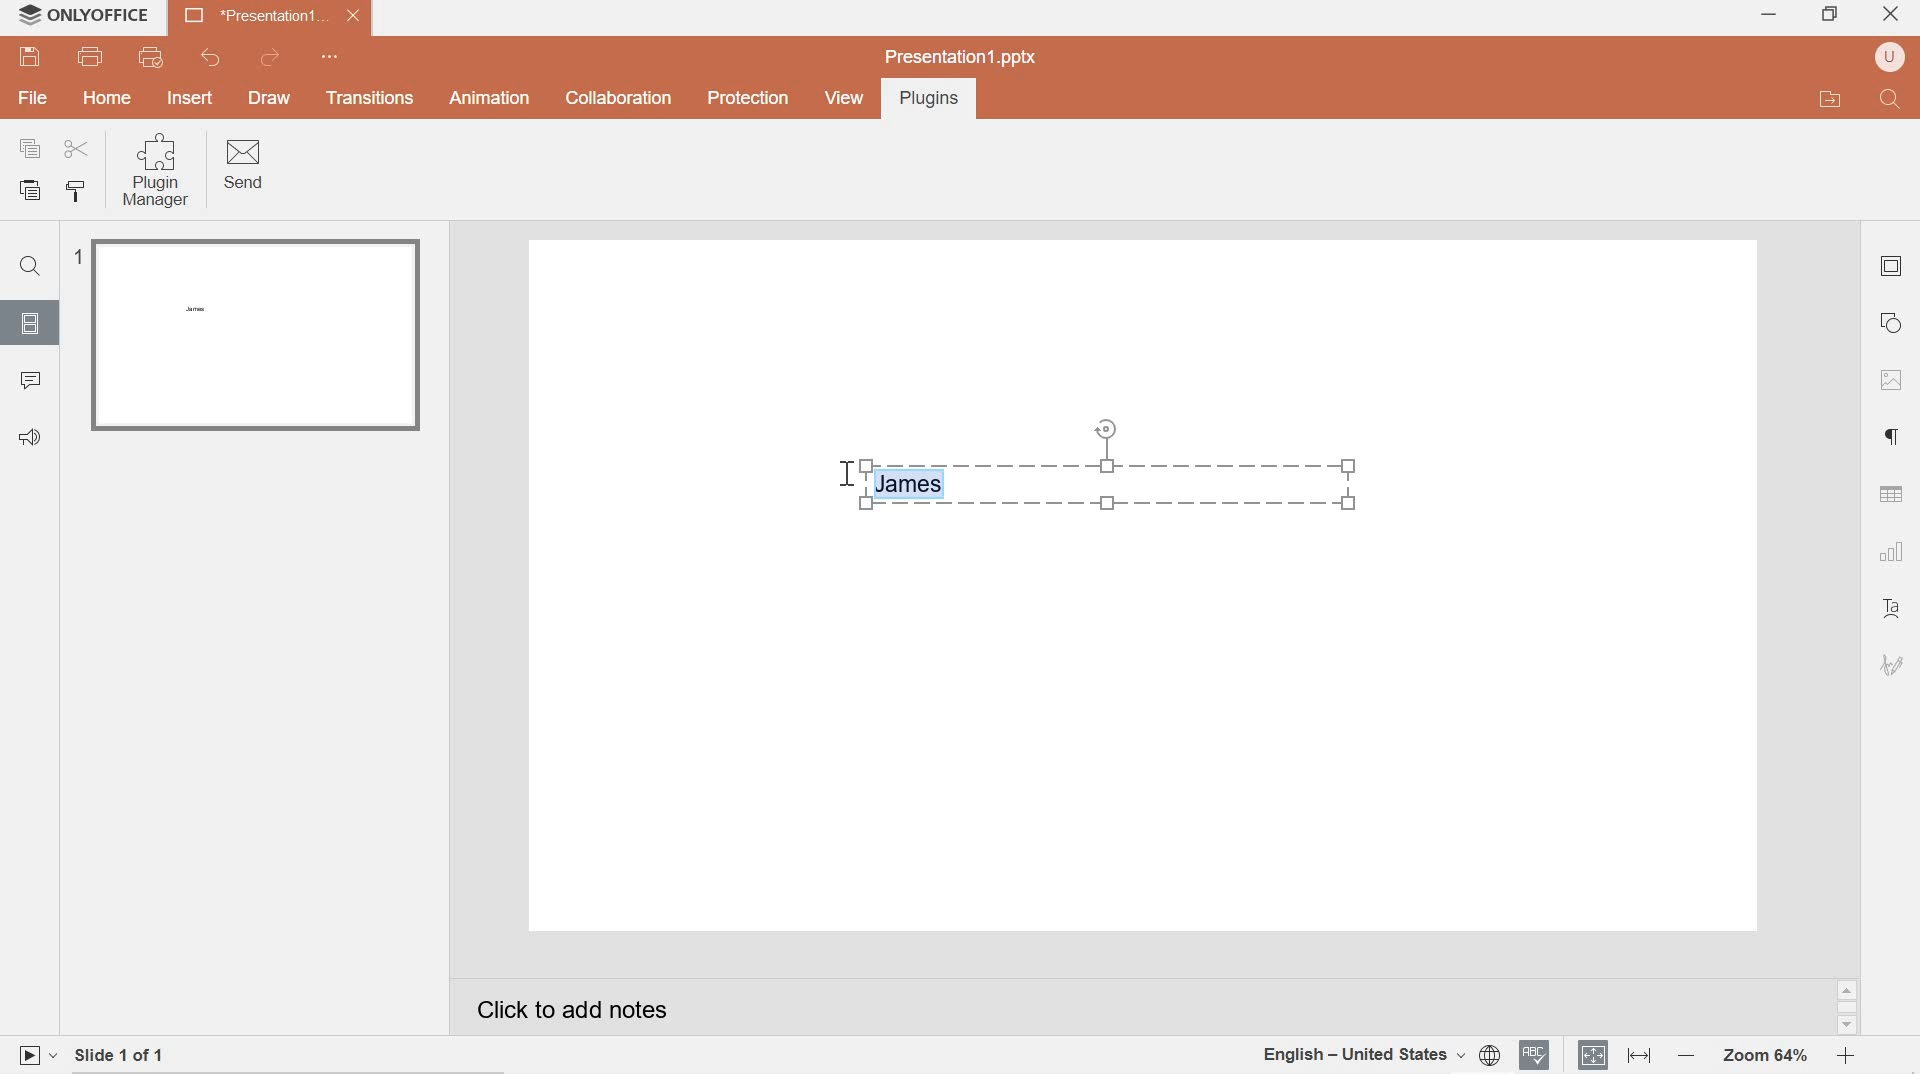  Describe the element at coordinates (250, 335) in the screenshot. I see `slide 1` at that location.